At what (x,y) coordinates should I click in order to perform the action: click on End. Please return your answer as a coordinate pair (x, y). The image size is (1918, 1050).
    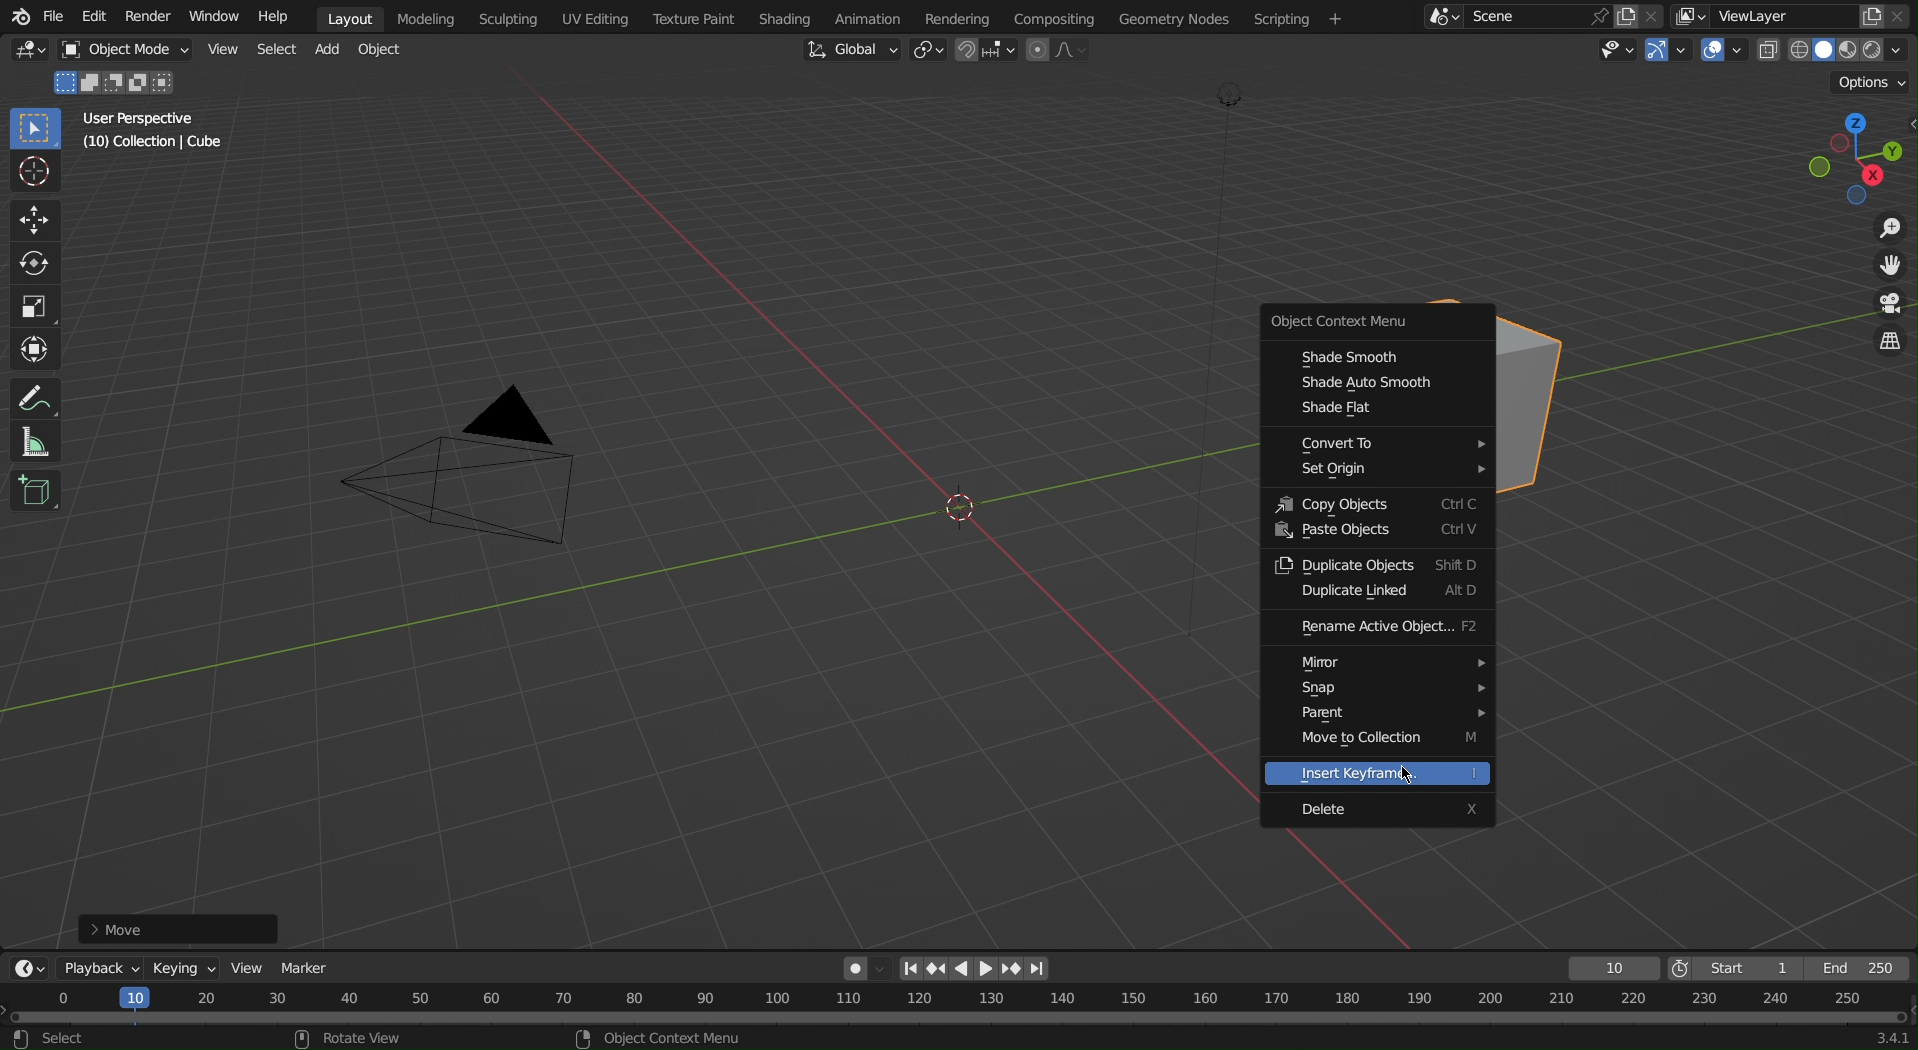
    Looking at the image, I should click on (1862, 969).